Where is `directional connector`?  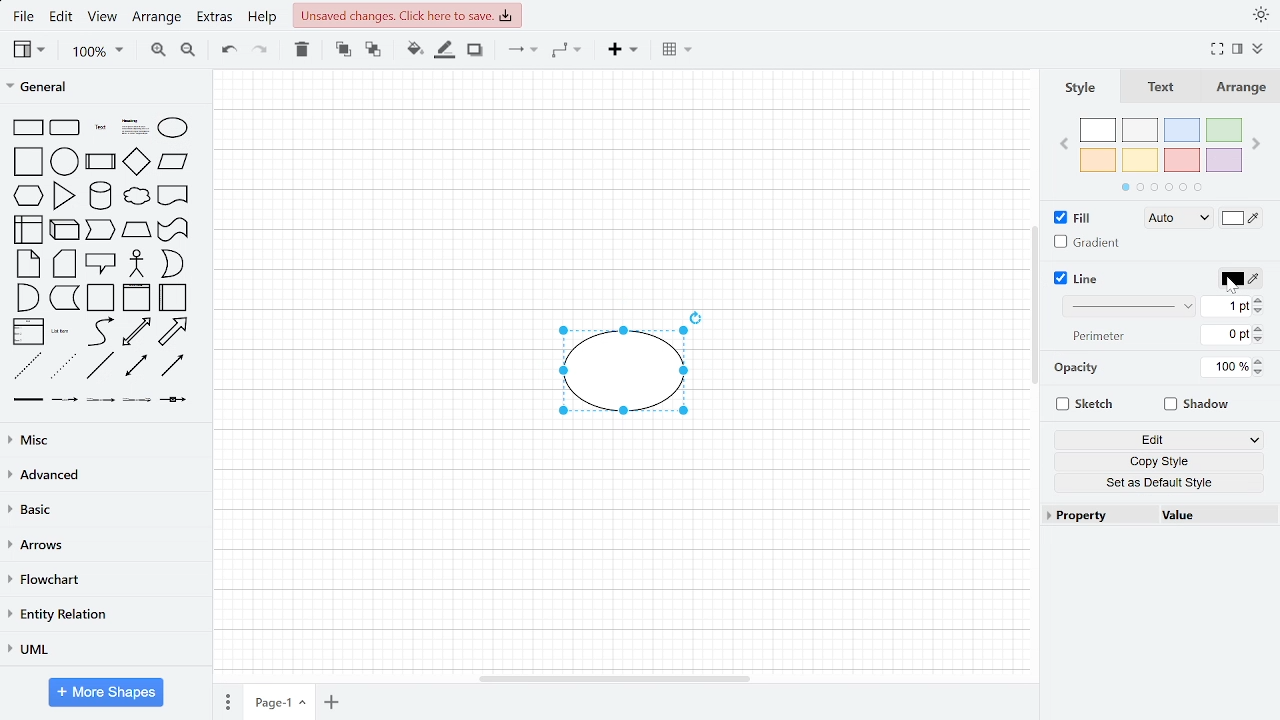 directional connector is located at coordinates (174, 366).